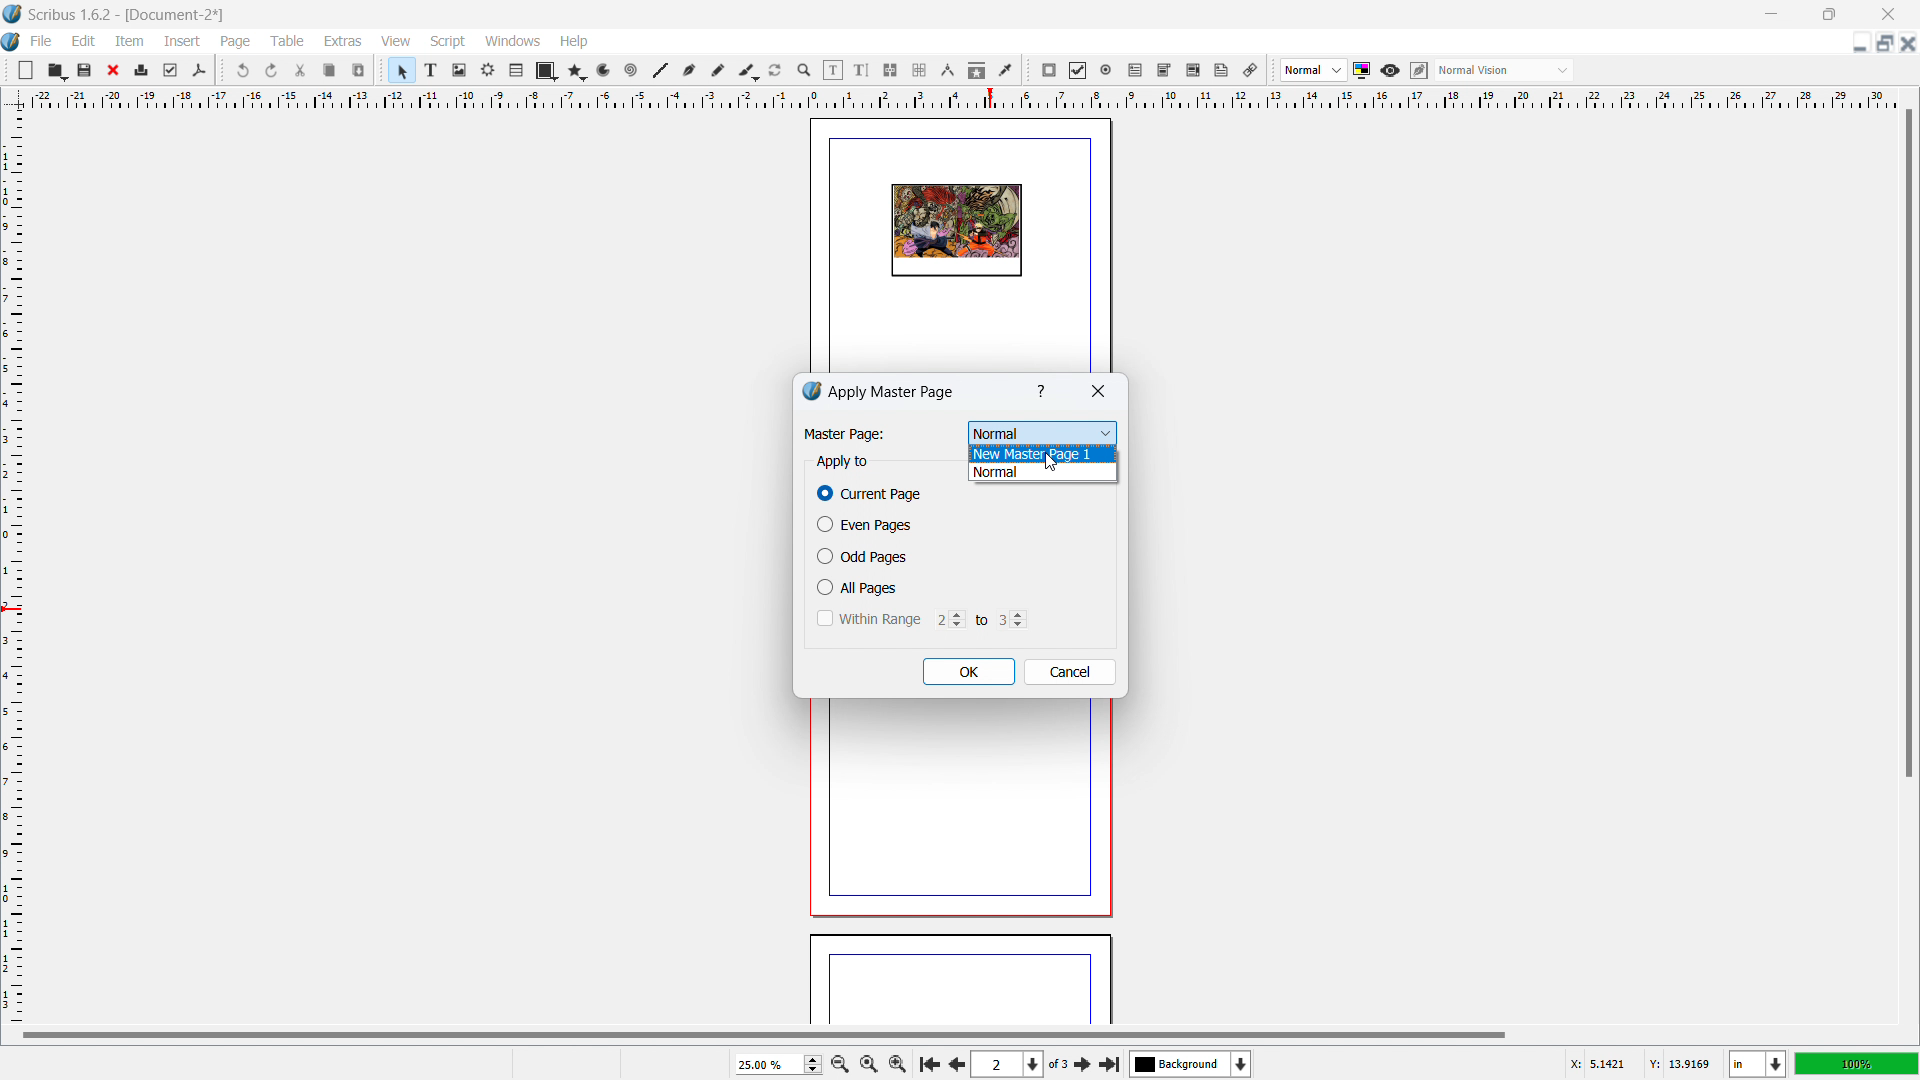 The height and width of the screenshot is (1080, 1920). Describe the element at coordinates (1882, 43) in the screenshot. I see `maximize document` at that location.